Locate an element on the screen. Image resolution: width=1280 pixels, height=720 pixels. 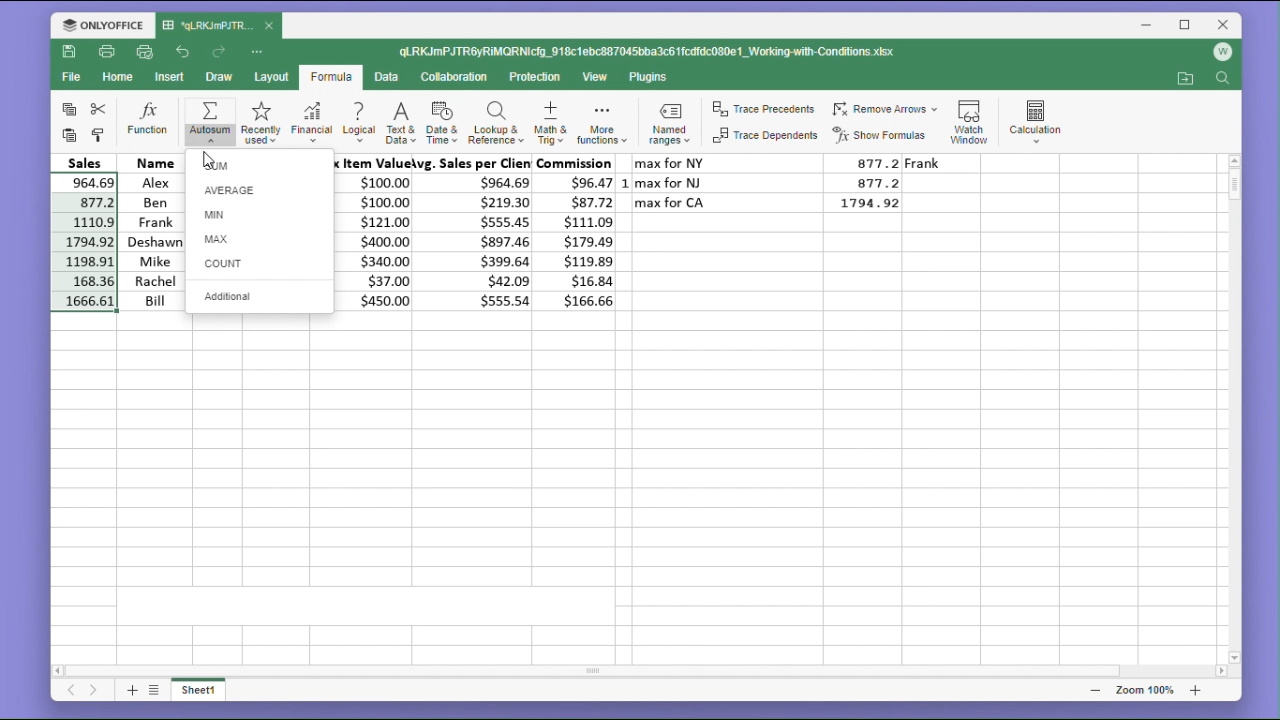
named ranges is located at coordinates (667, 126).